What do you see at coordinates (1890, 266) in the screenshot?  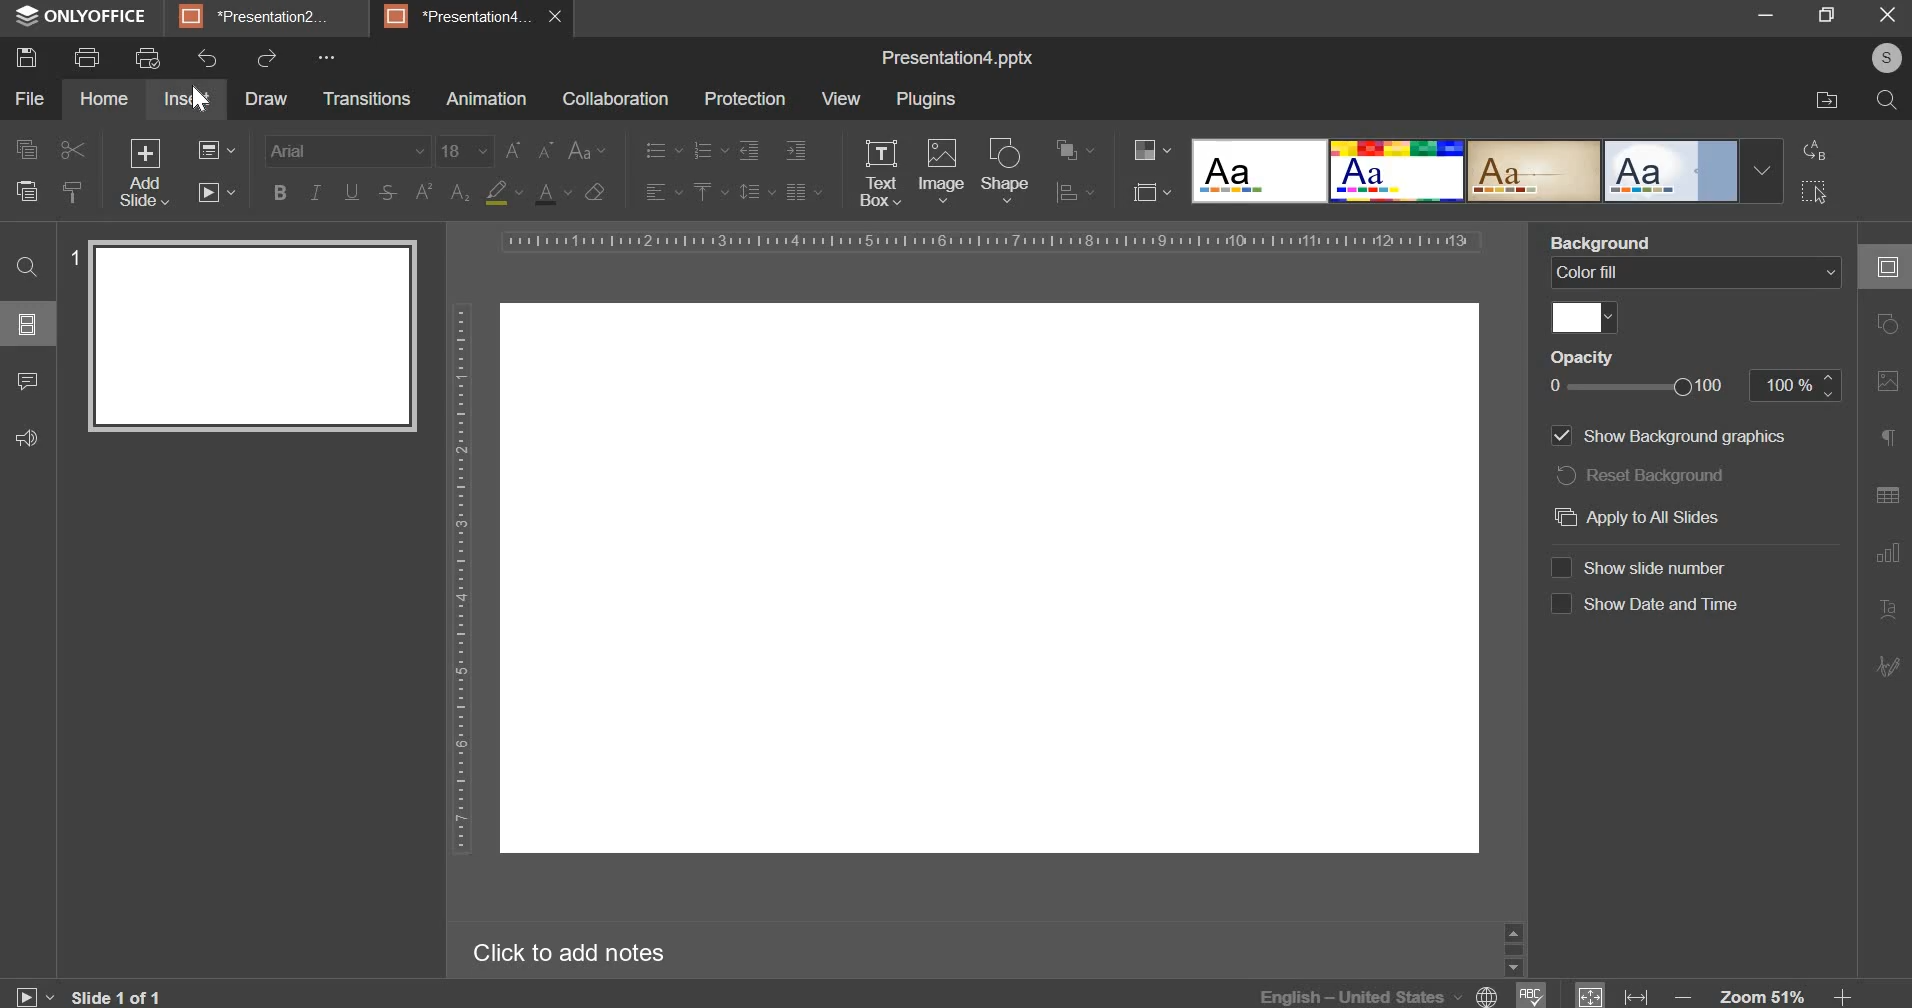 I see `slide settings` at bounding box center [1890, 266].